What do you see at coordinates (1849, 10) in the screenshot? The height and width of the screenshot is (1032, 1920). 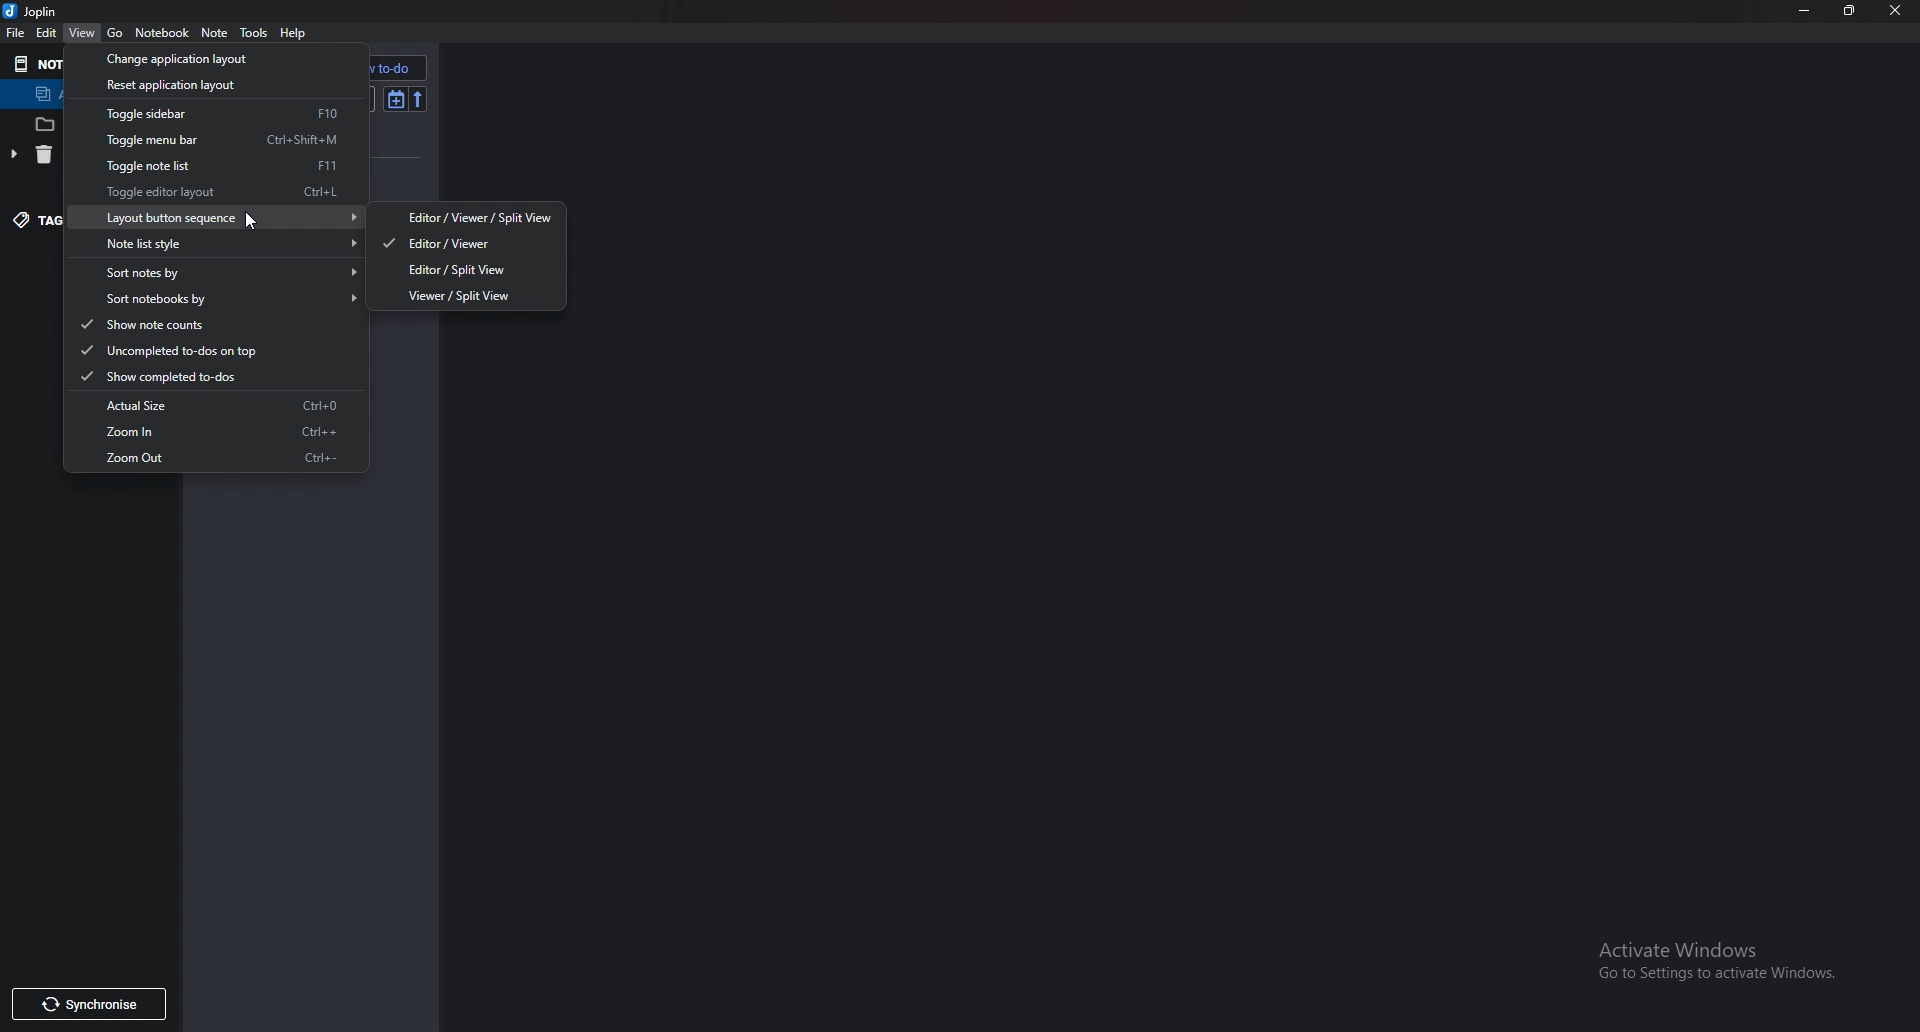 I see `Resize` at bounding box center [1849, 10].